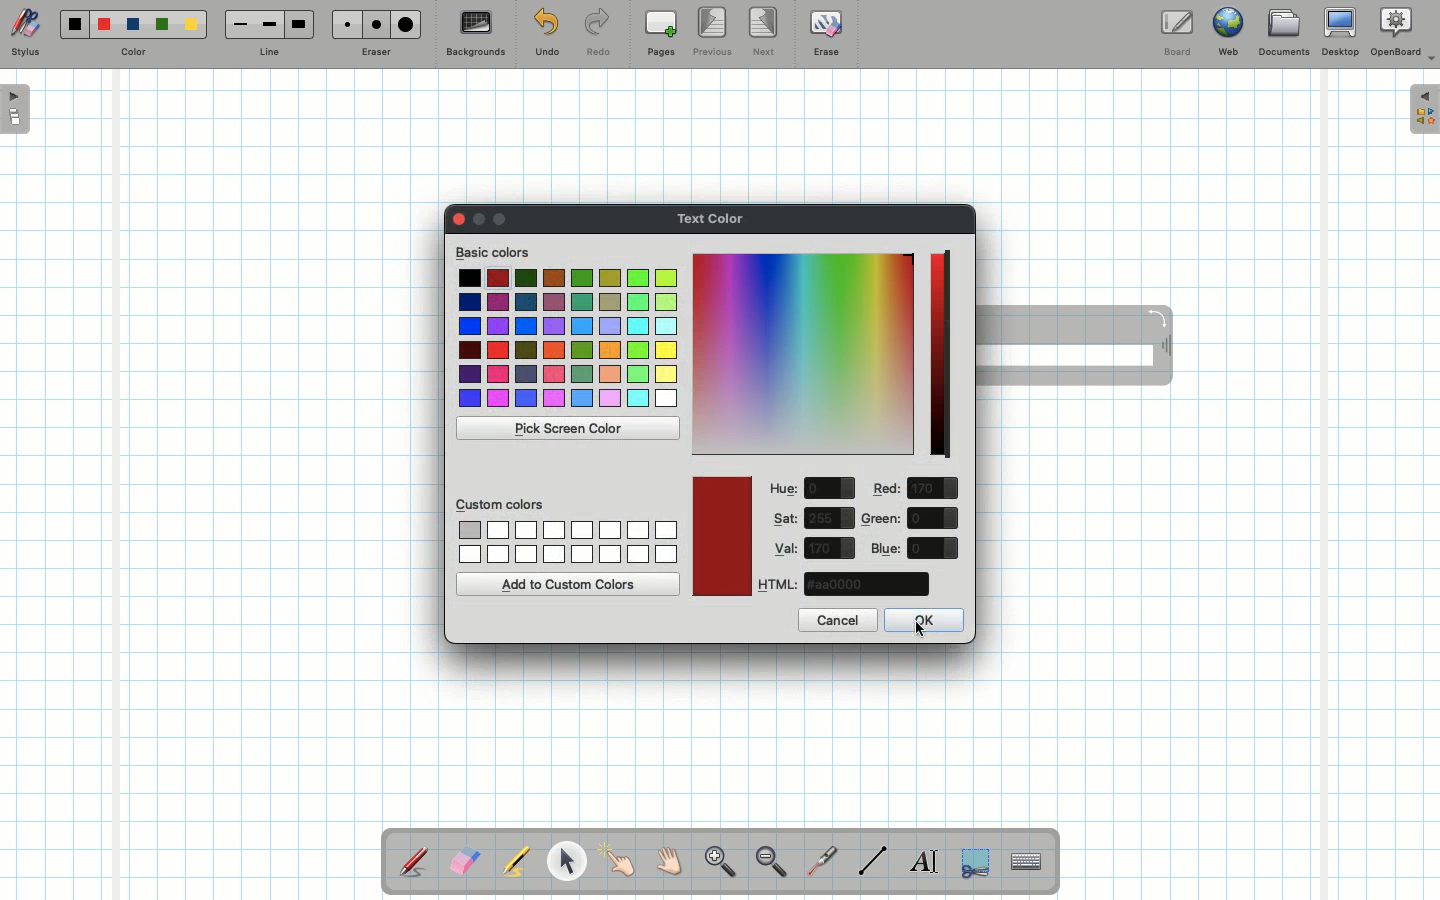 The width and height of the screenshot is (1440, 900). Describe the element at coordinates (721, 536) in the screenshot. I see `Color picked` at that location.